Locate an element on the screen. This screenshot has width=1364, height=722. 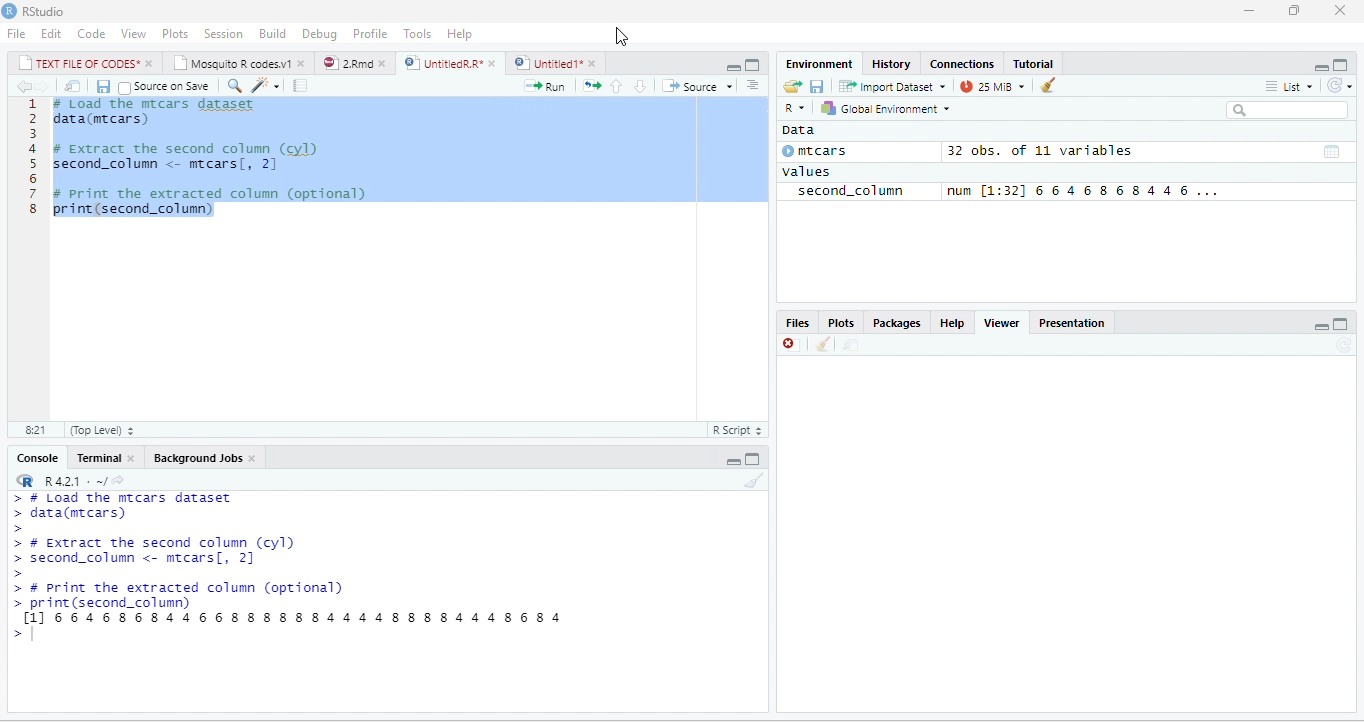
‘Connections is located at coordinates (961, 64).